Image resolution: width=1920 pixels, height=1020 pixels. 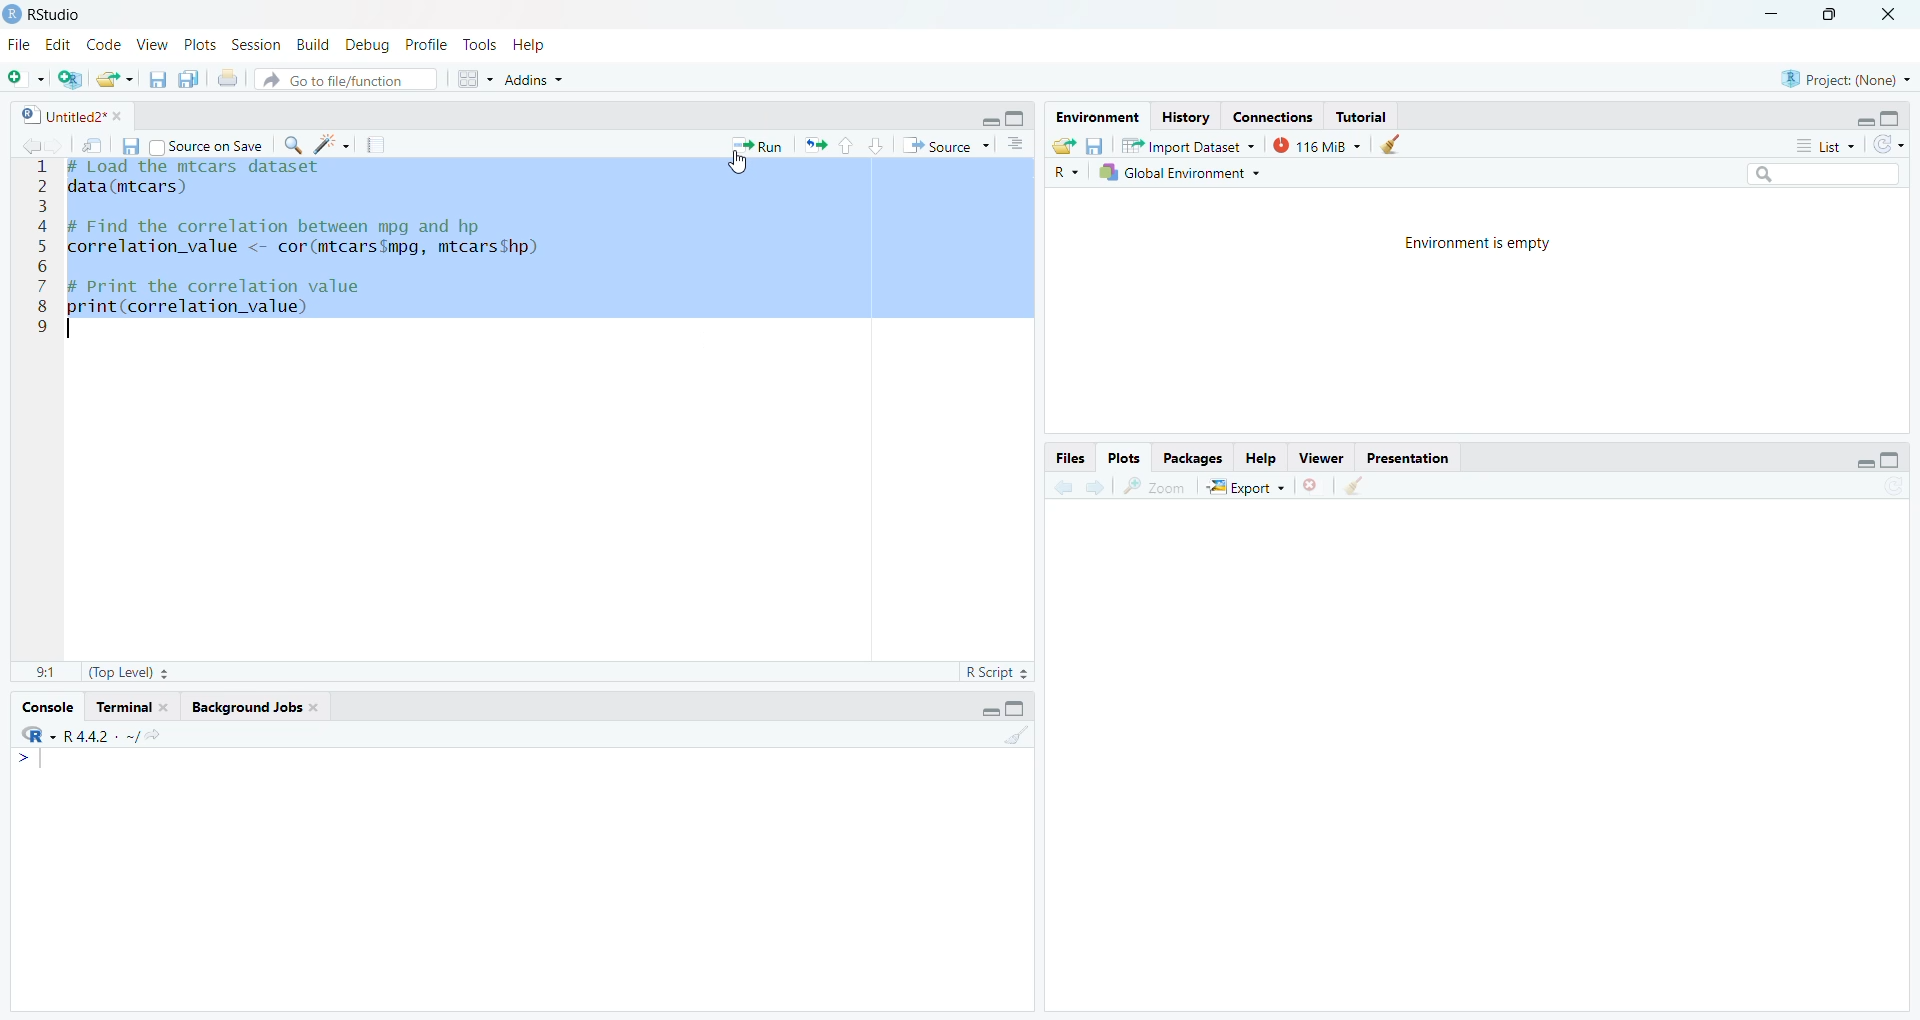 What do you see at coordinates (300, 259) in the screenshot?
I see `Te Tyee SRT SILER Serger
data(mtcars)

# Find the correlation between mpg and hp
correlation_value <- cor(mtcars$mpg, mtcarsShp)
# Print the correlation value
print(correlation_value)` at bounding box center [300, 259].